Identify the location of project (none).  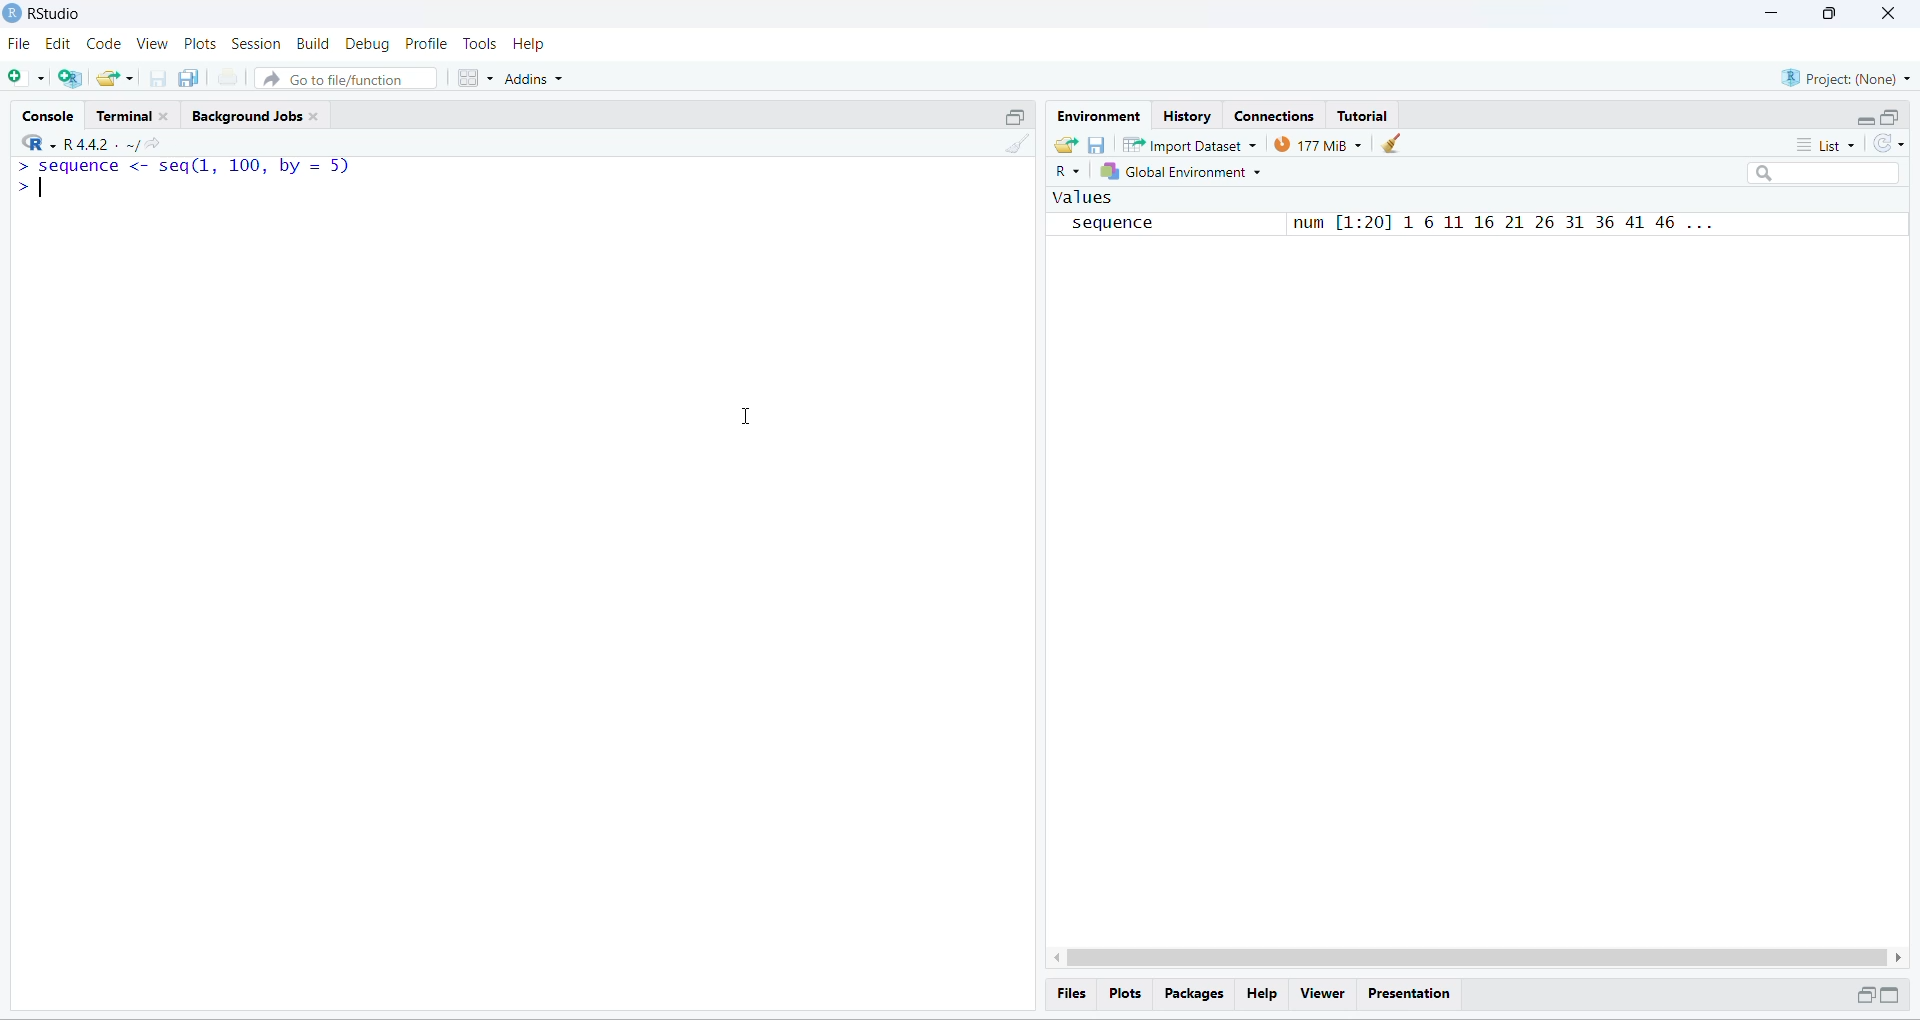
(1845, 78).